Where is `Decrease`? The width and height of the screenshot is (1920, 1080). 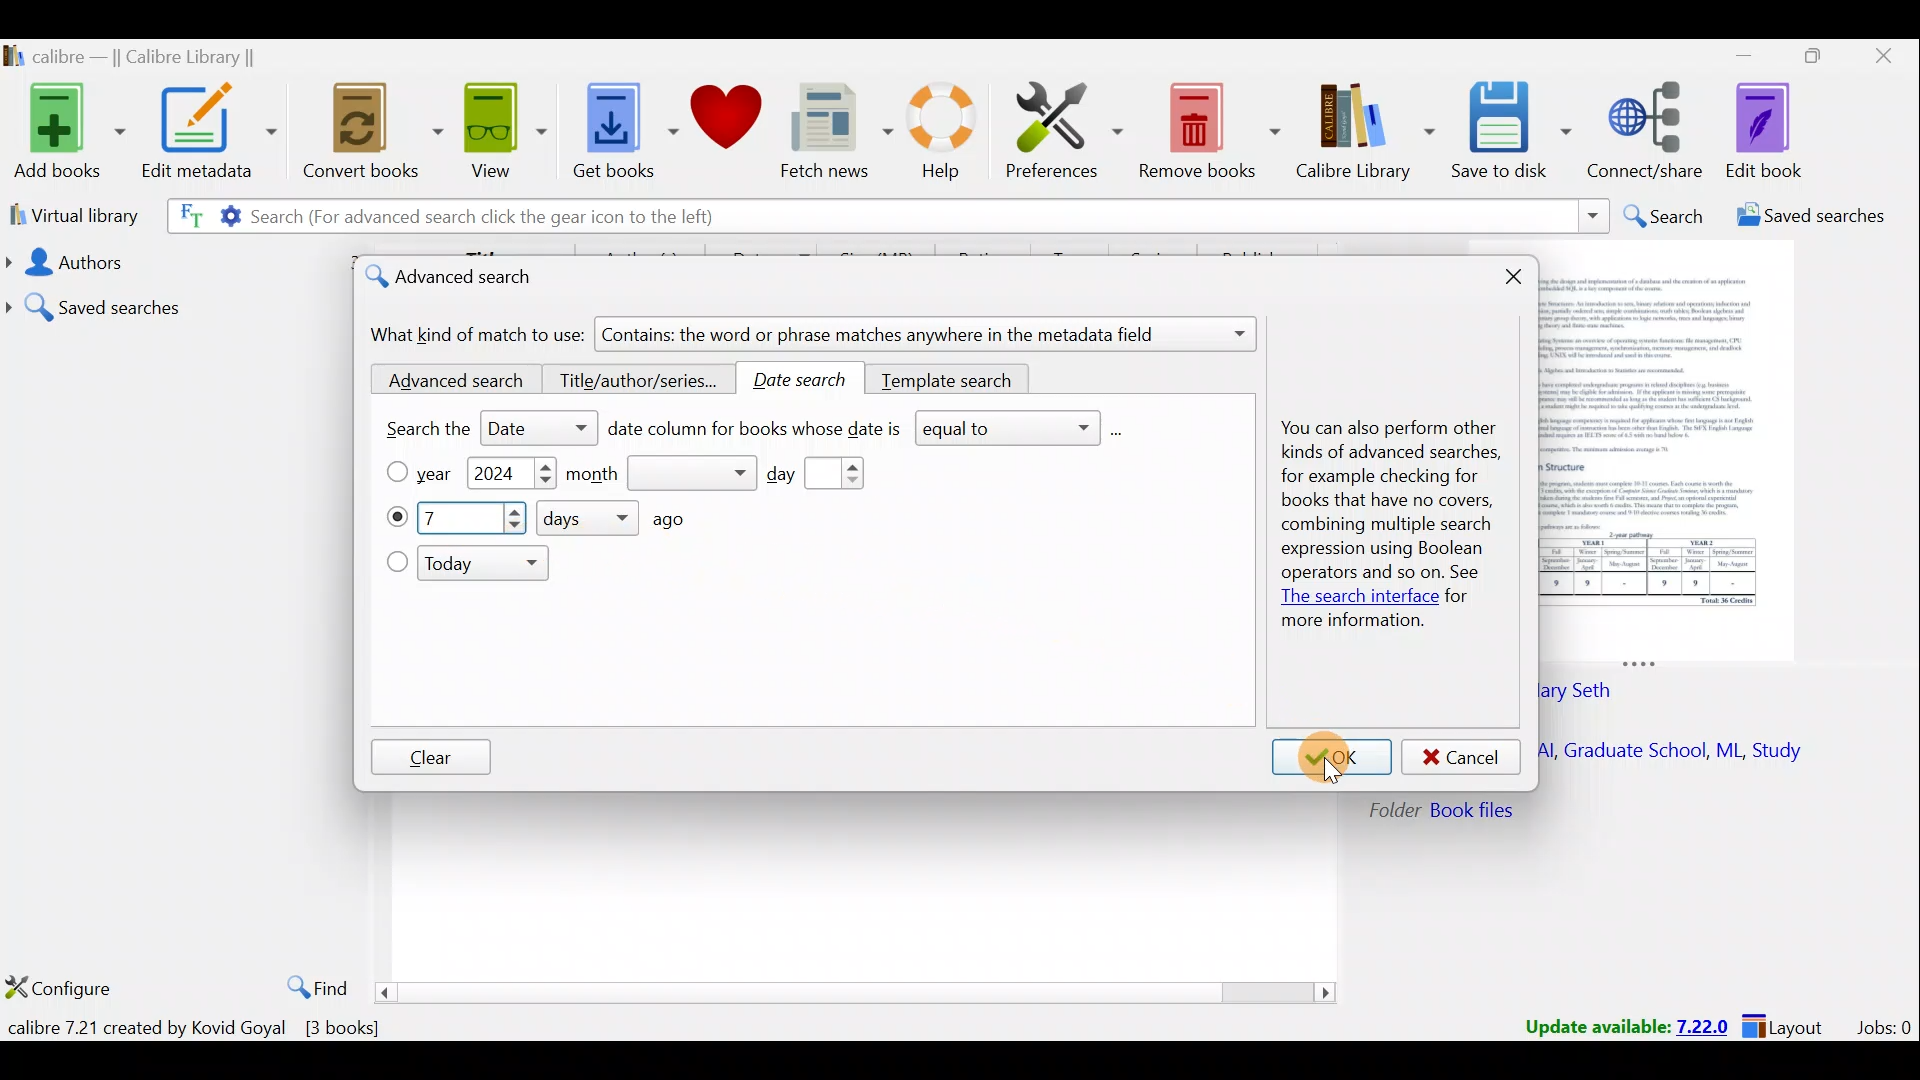 Decrease is located at coordinates (514, 530).